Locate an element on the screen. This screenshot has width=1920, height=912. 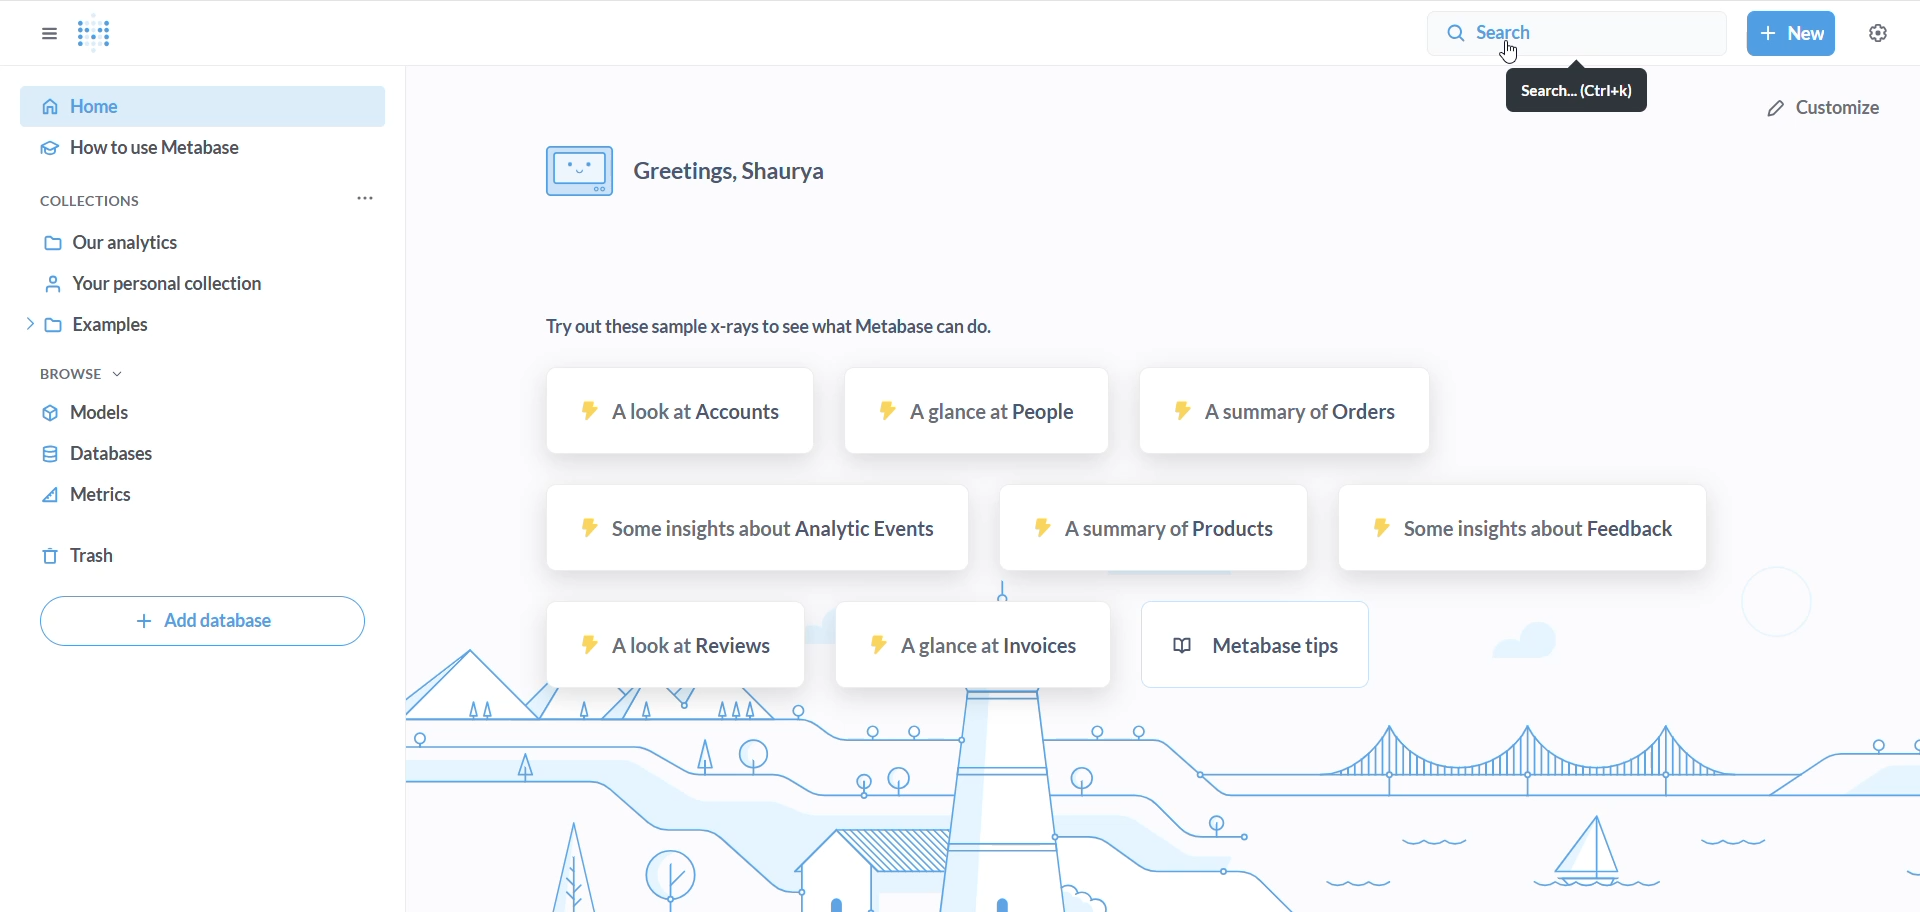
your personal collection is located at coordinates (179, 289).